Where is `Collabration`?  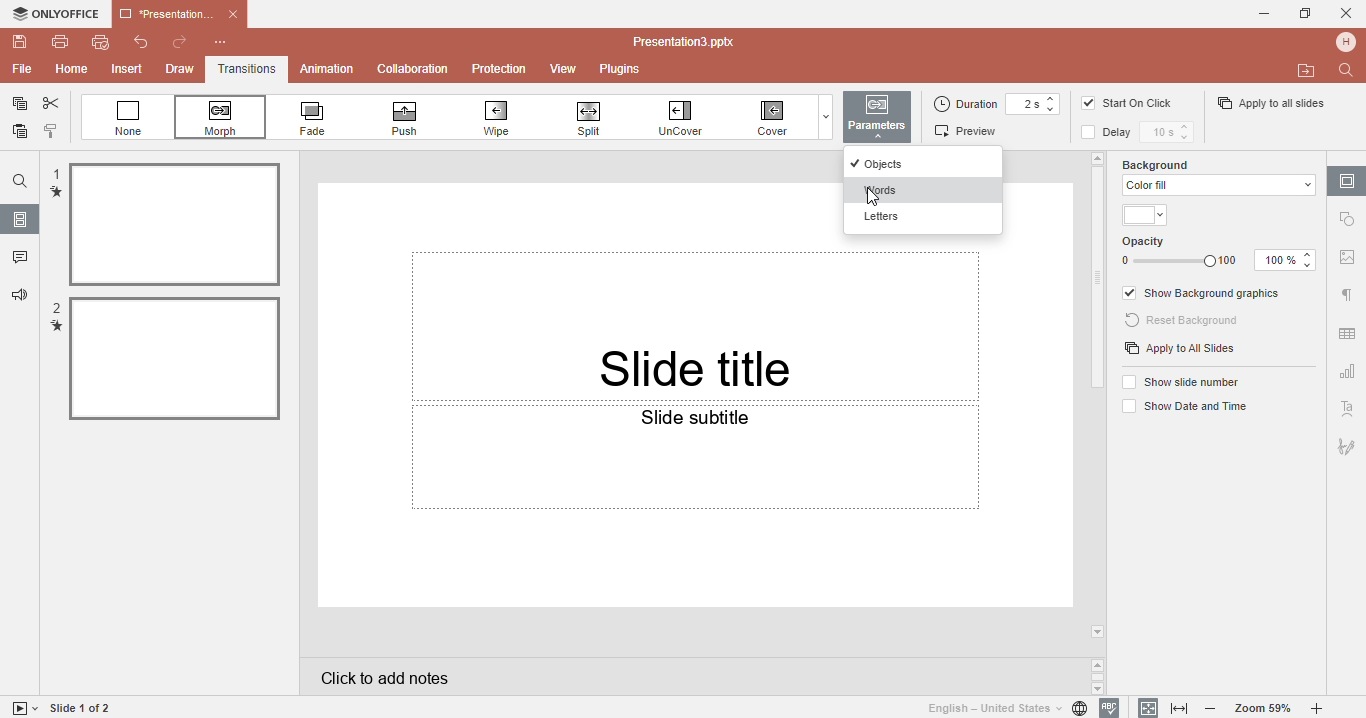
Collabration is located at coordinates (413, 70).